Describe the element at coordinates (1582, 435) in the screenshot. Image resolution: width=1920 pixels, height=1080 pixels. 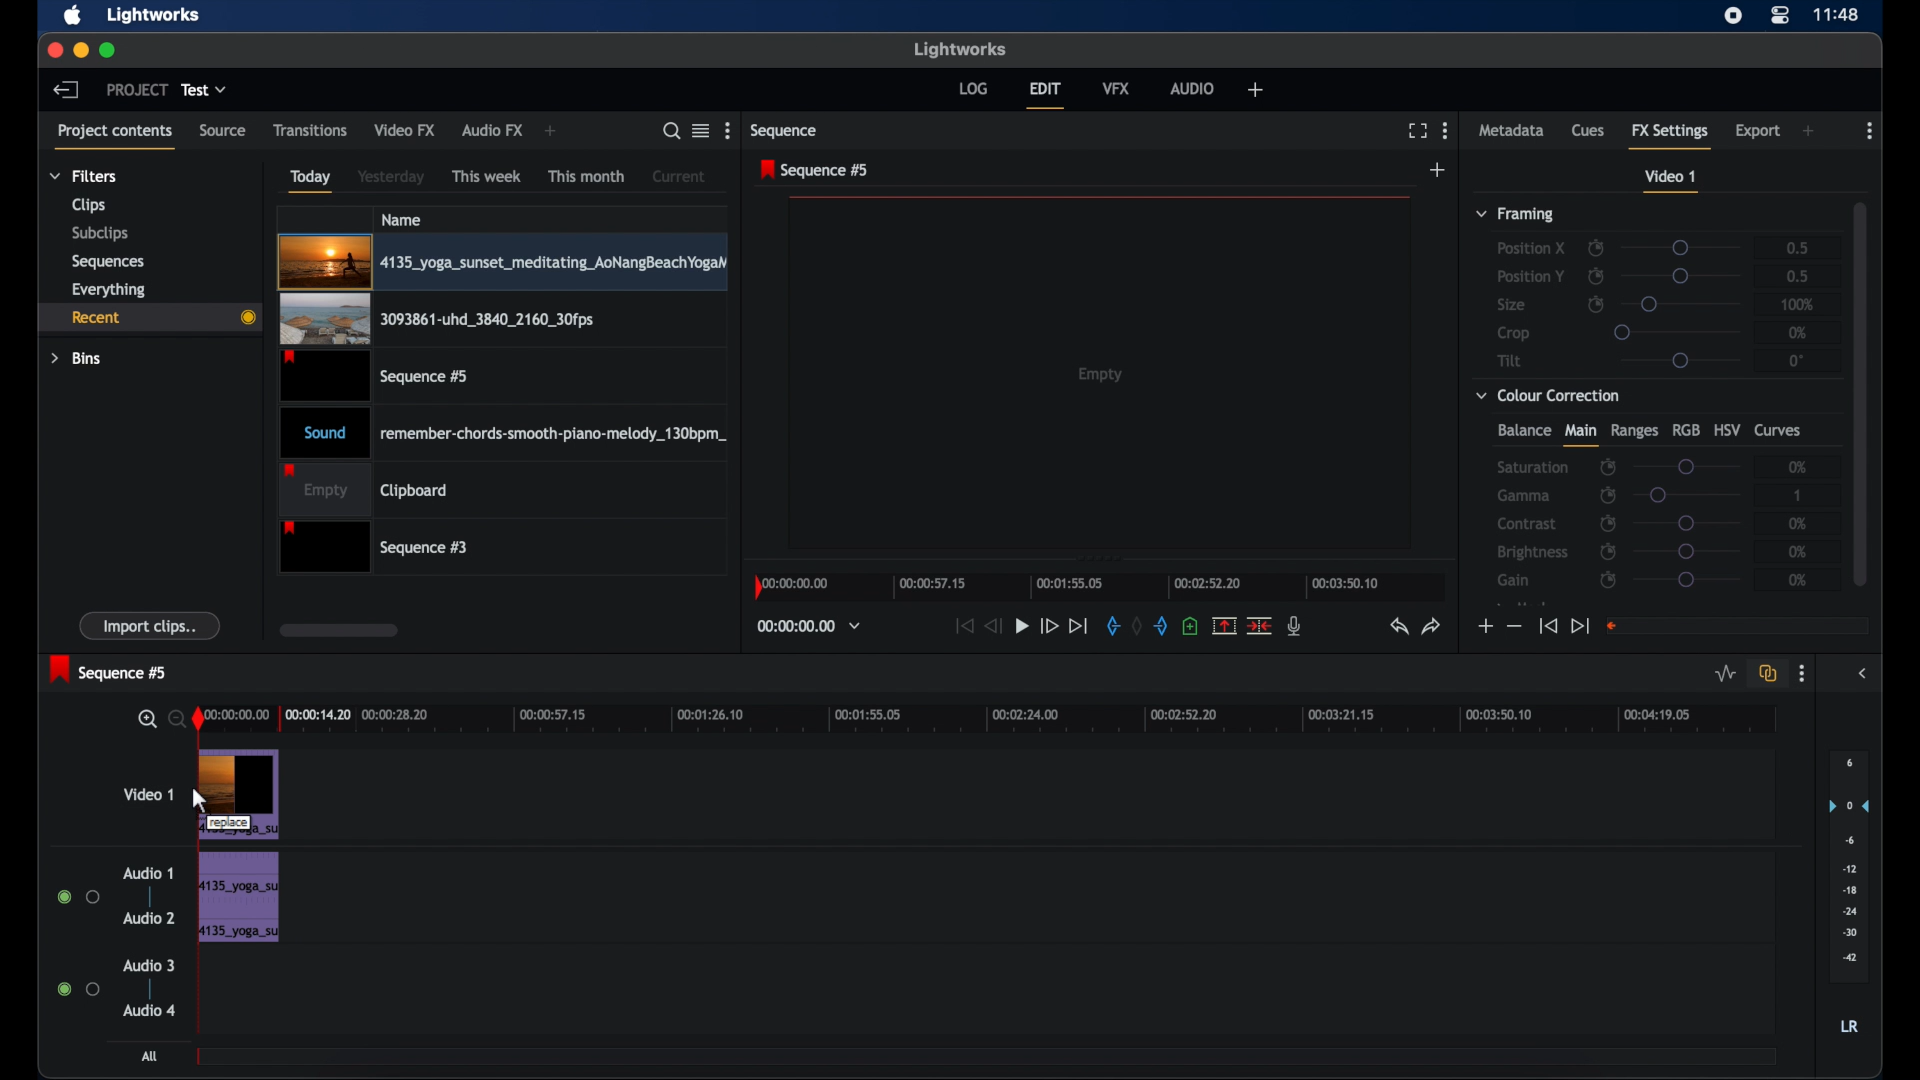
I see `` at that location.